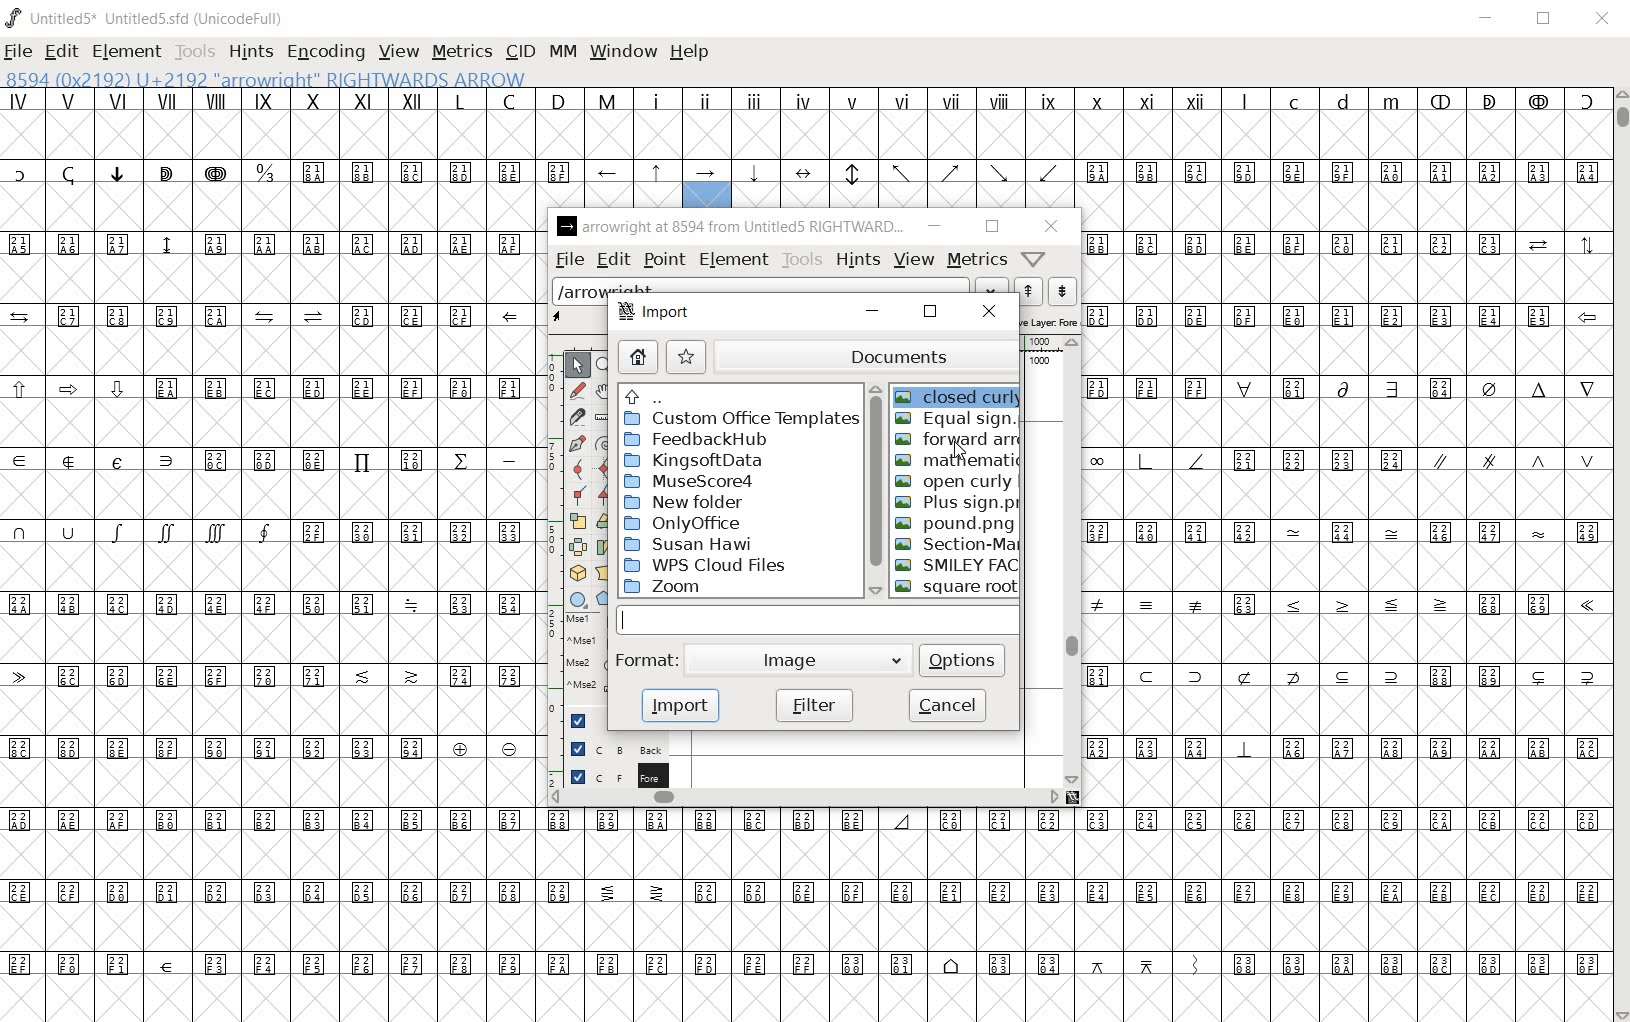 This screenshot has width=1630, height=1022. What do you see at coordinates (958, 461) in the screenshot?
I see `mathematical summation` at bounding box center [958, 461].